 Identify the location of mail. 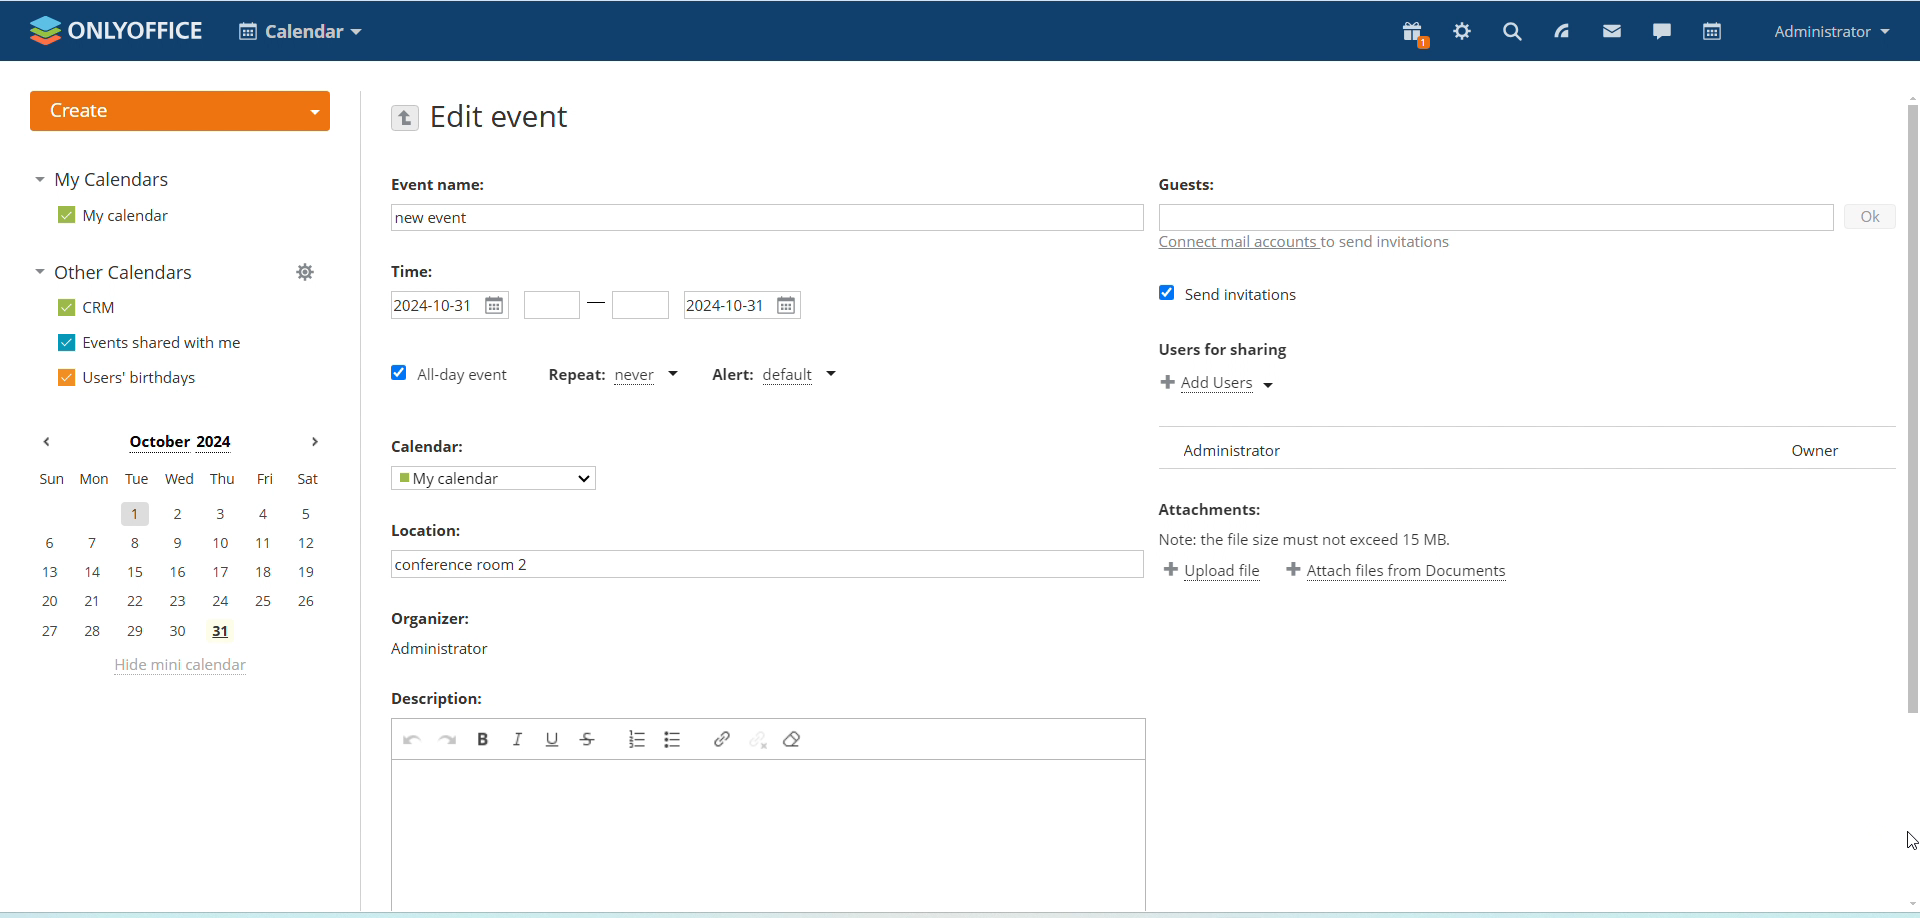
(1613, 33).